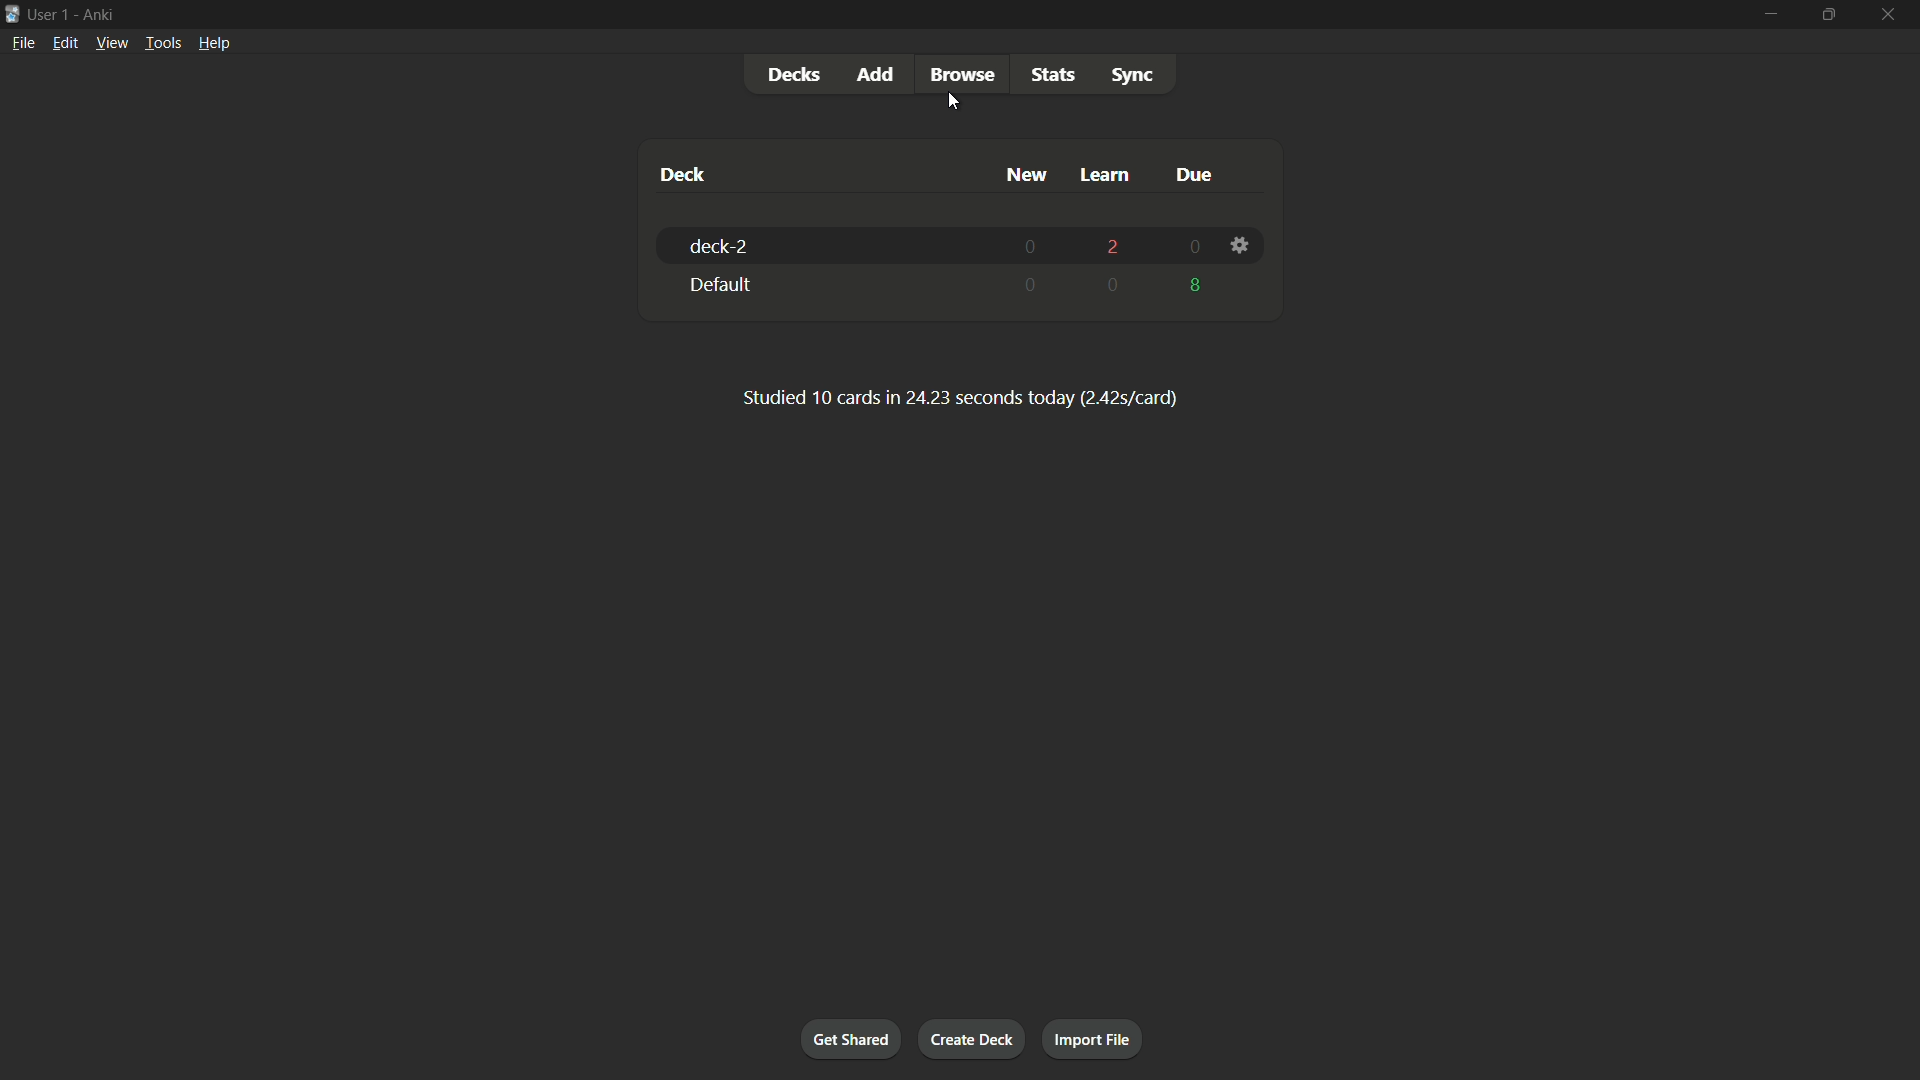  I want to click on Add, so click(878, 75).